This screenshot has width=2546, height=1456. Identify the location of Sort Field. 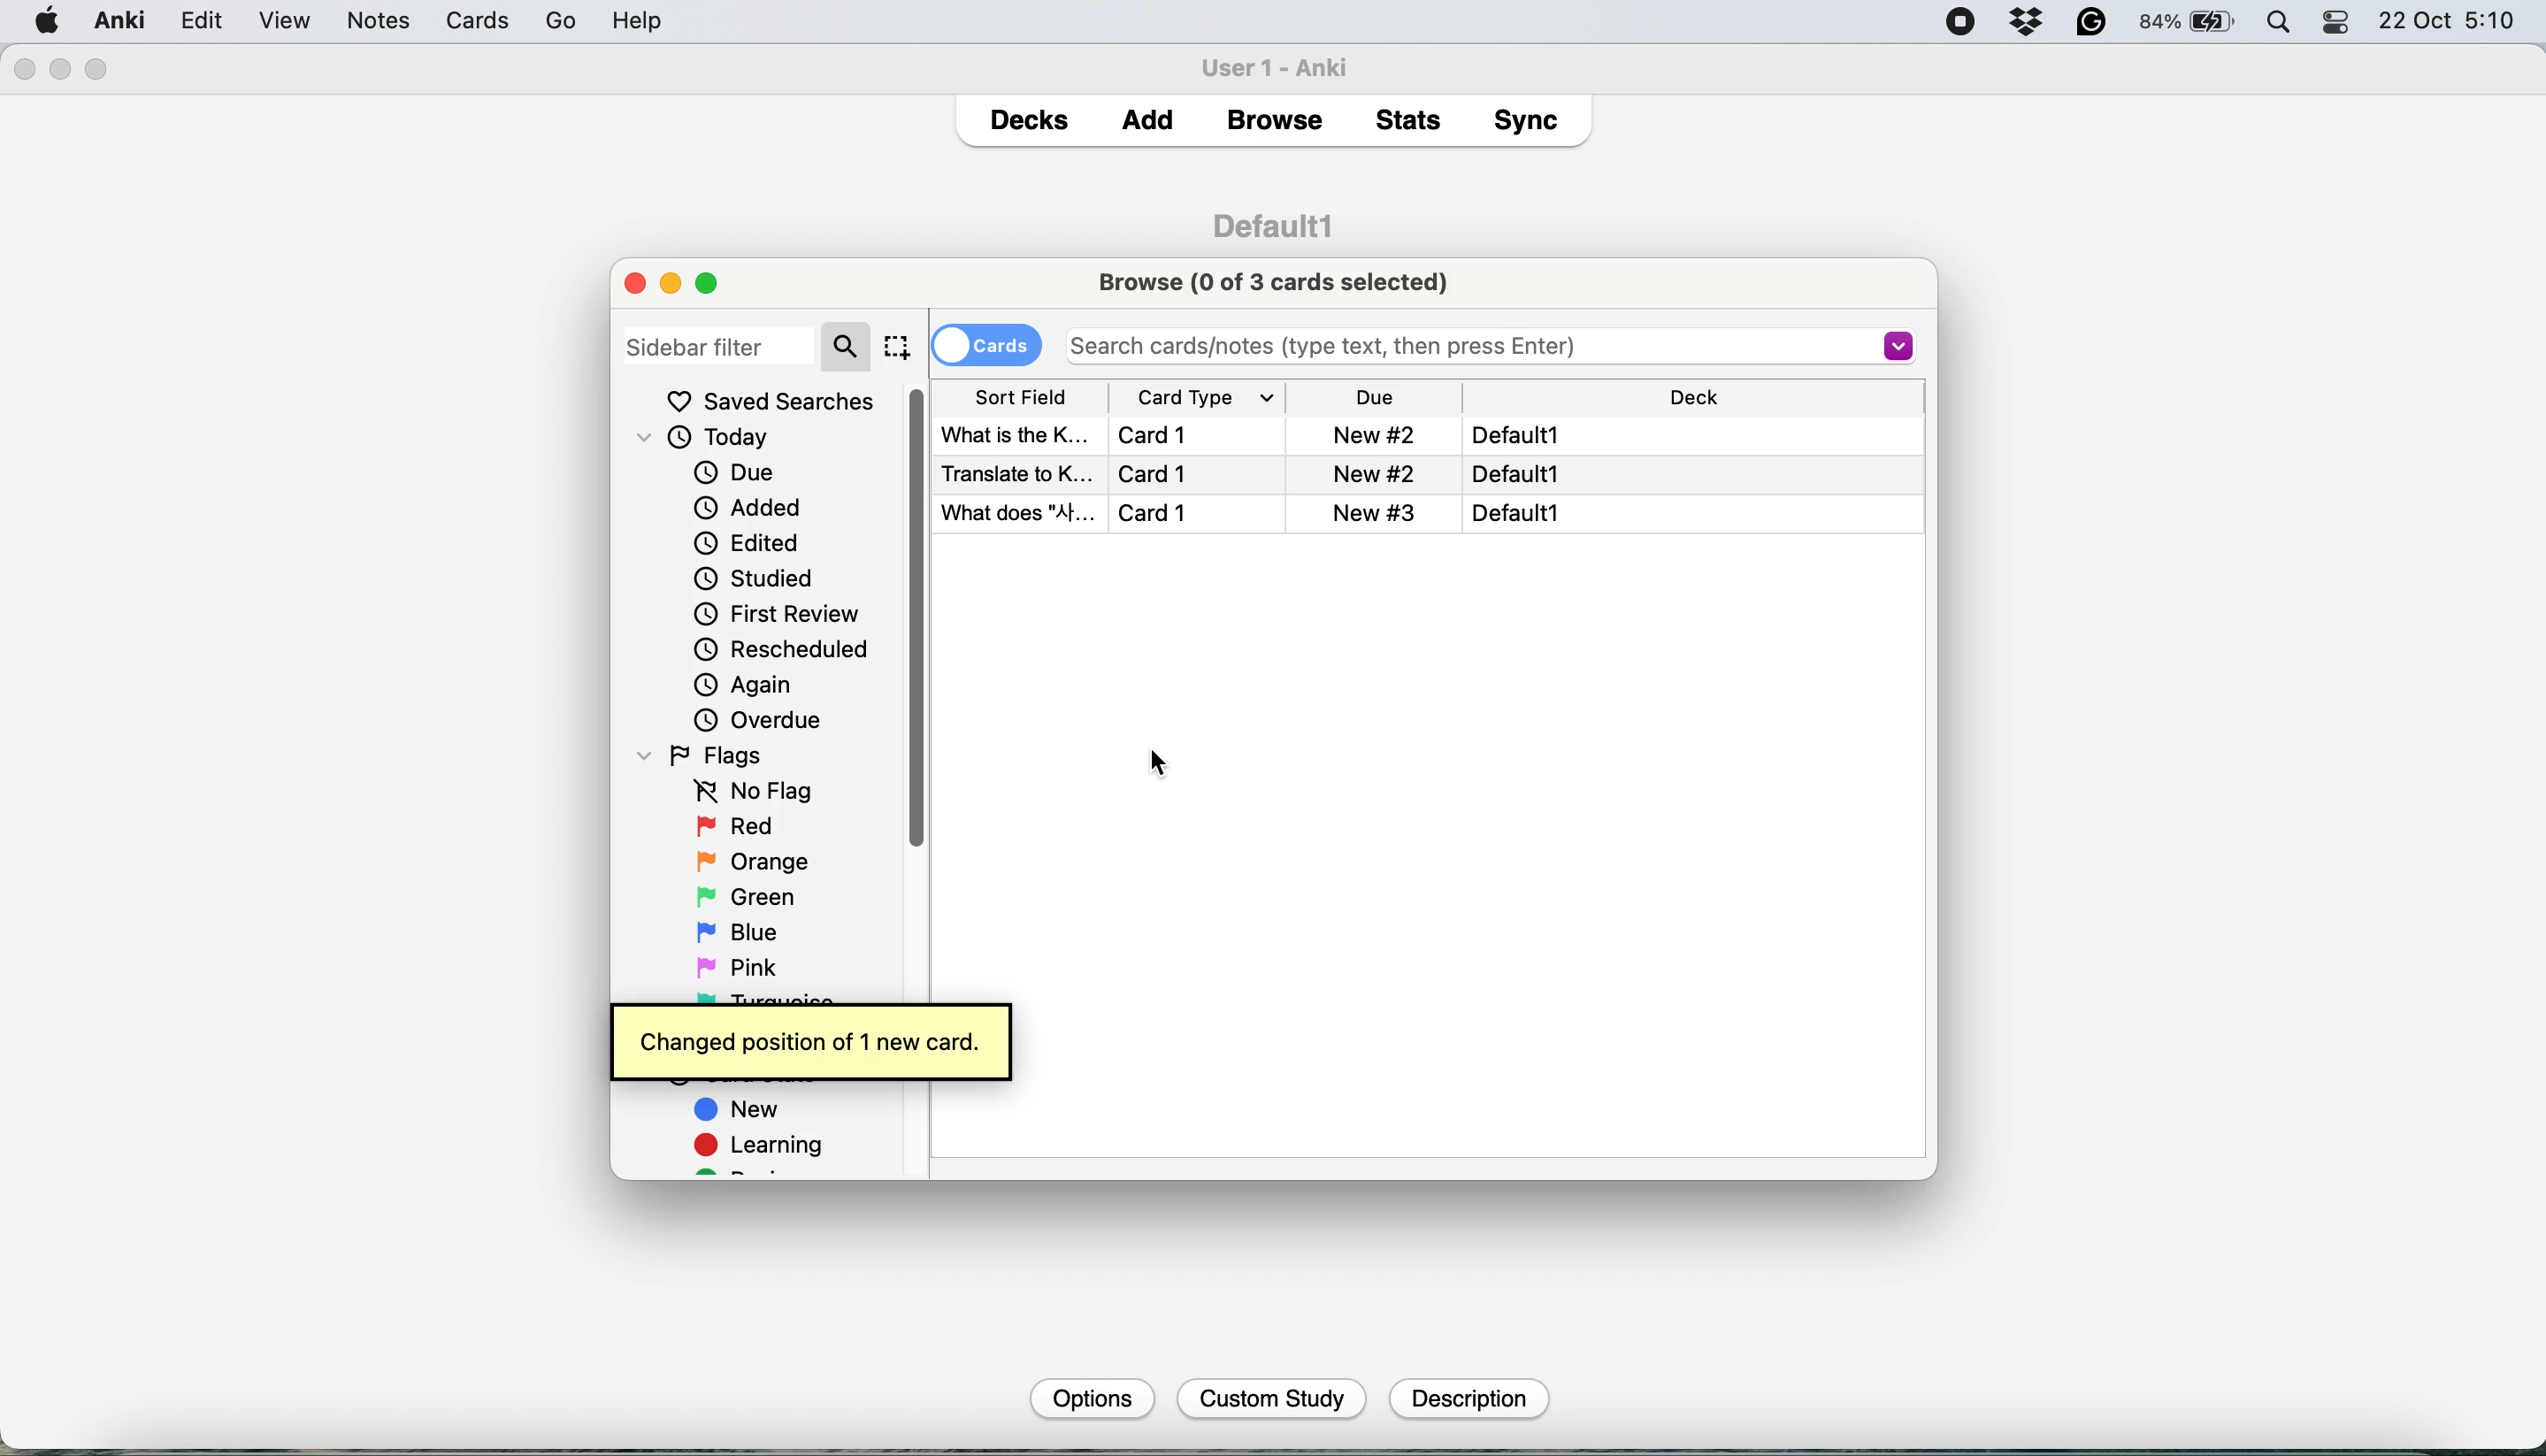
(1022, 396).